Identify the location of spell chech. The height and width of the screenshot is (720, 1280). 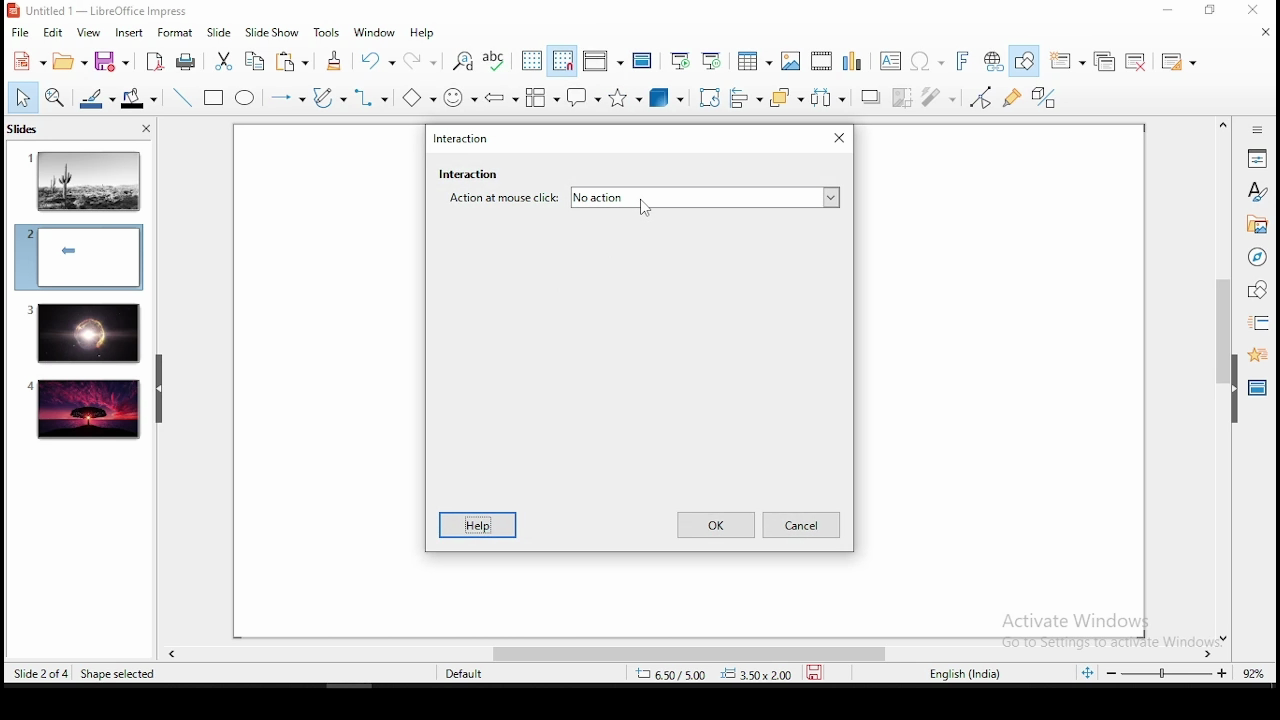
(495, 59).